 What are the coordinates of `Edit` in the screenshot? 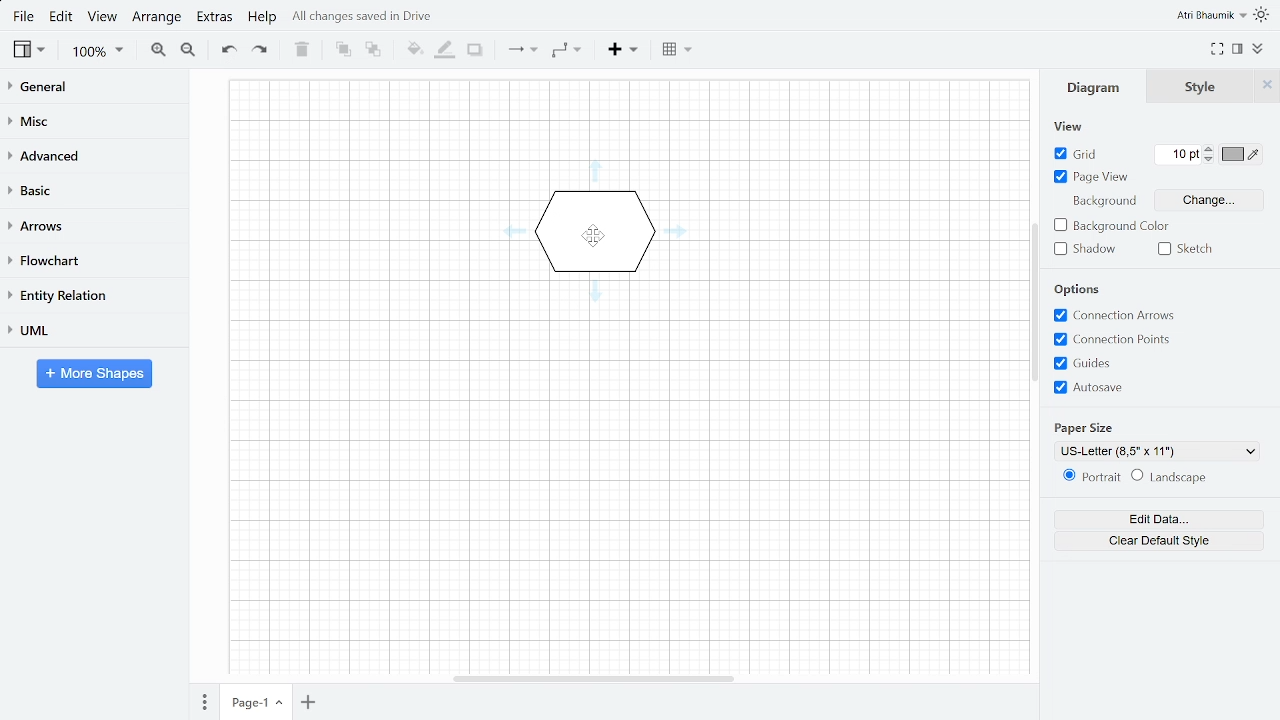 It's located at (61, 19).